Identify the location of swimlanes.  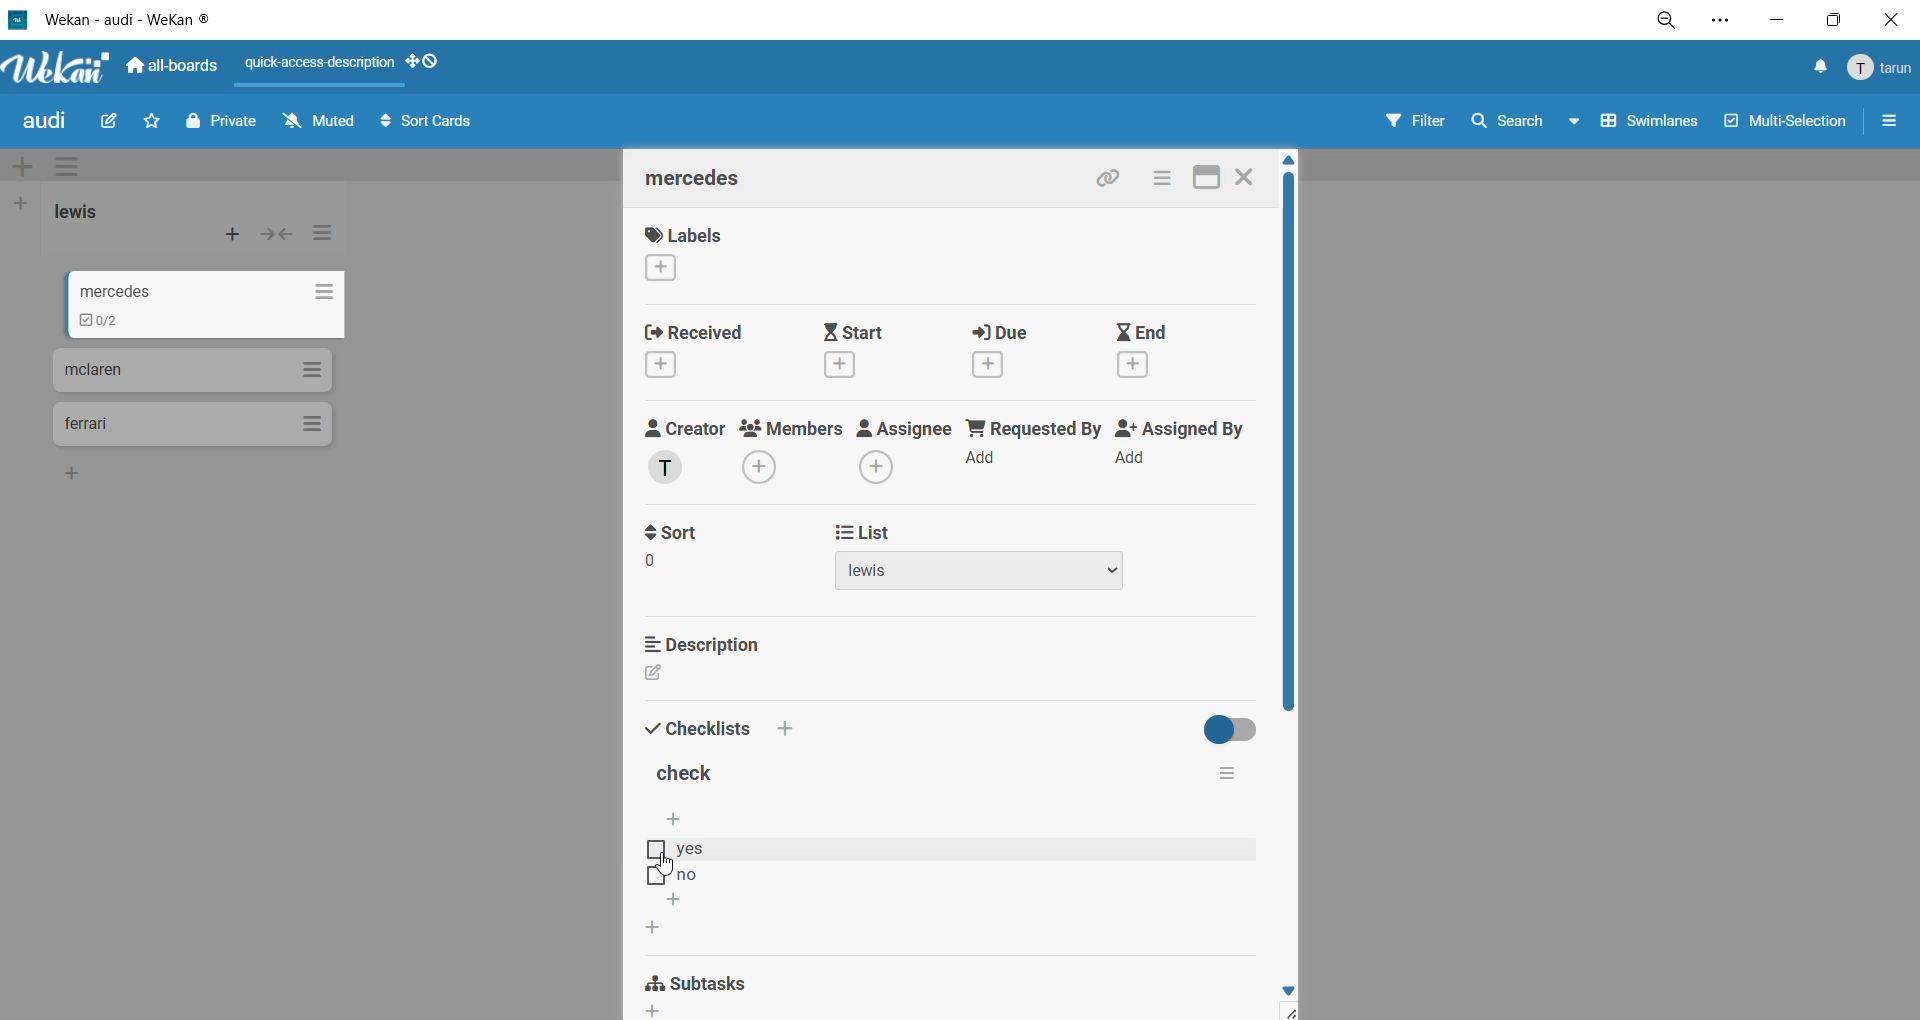
(1651, 120).